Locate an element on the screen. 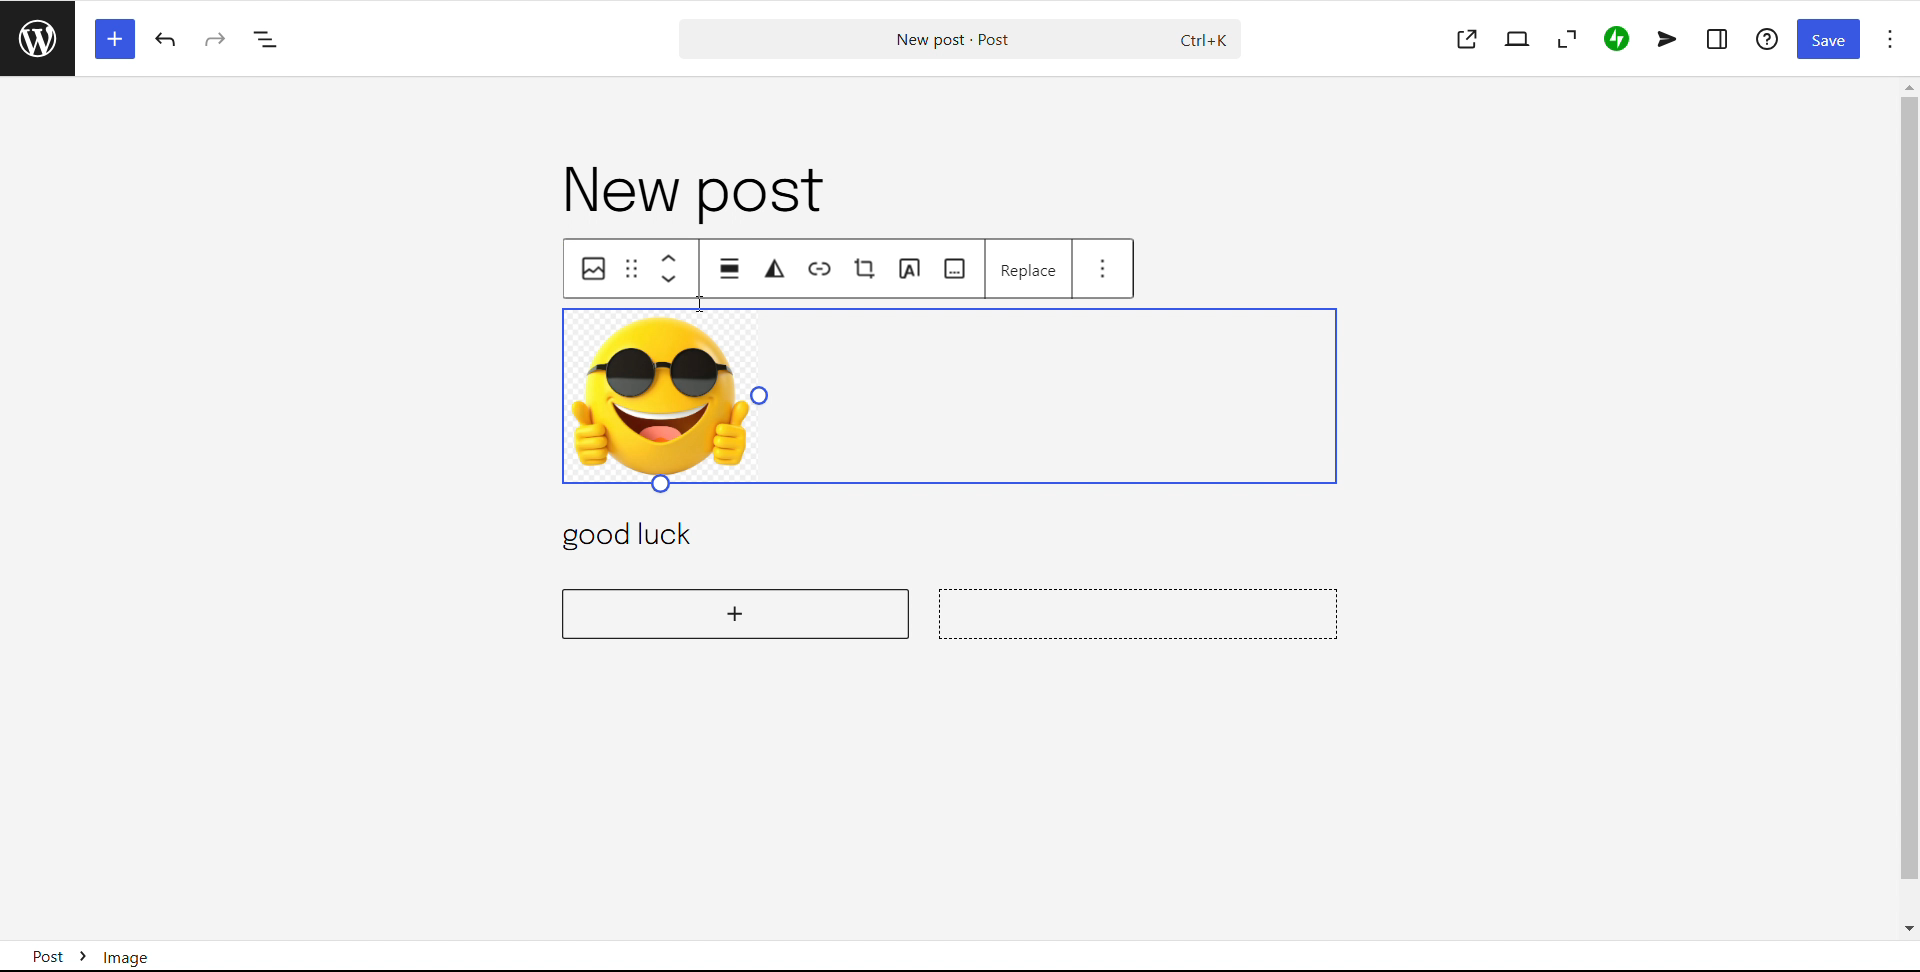 Image resolution: width=1920 pixels, height=972 pixels. help is located at coordinates (1769, 38).